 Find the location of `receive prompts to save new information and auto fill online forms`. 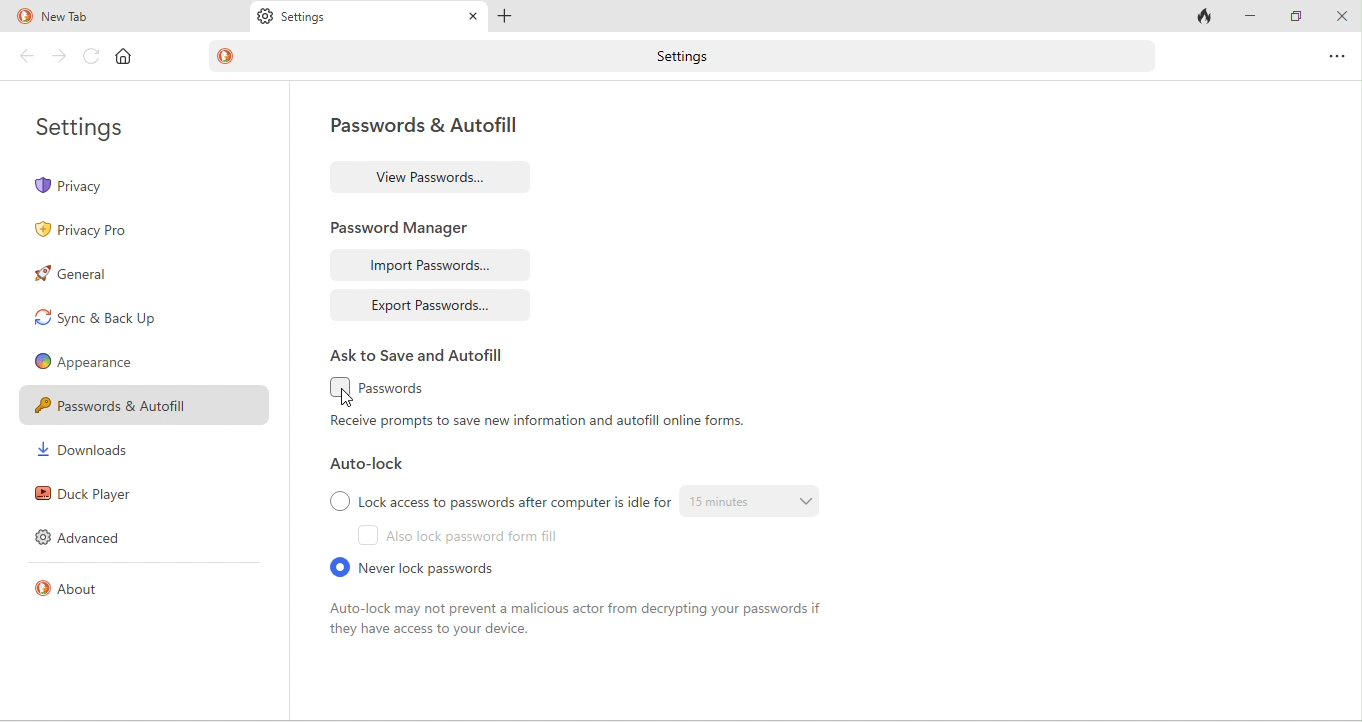

receive prompts to save new information and auto fill online forms is located at coordinates (539, 426).